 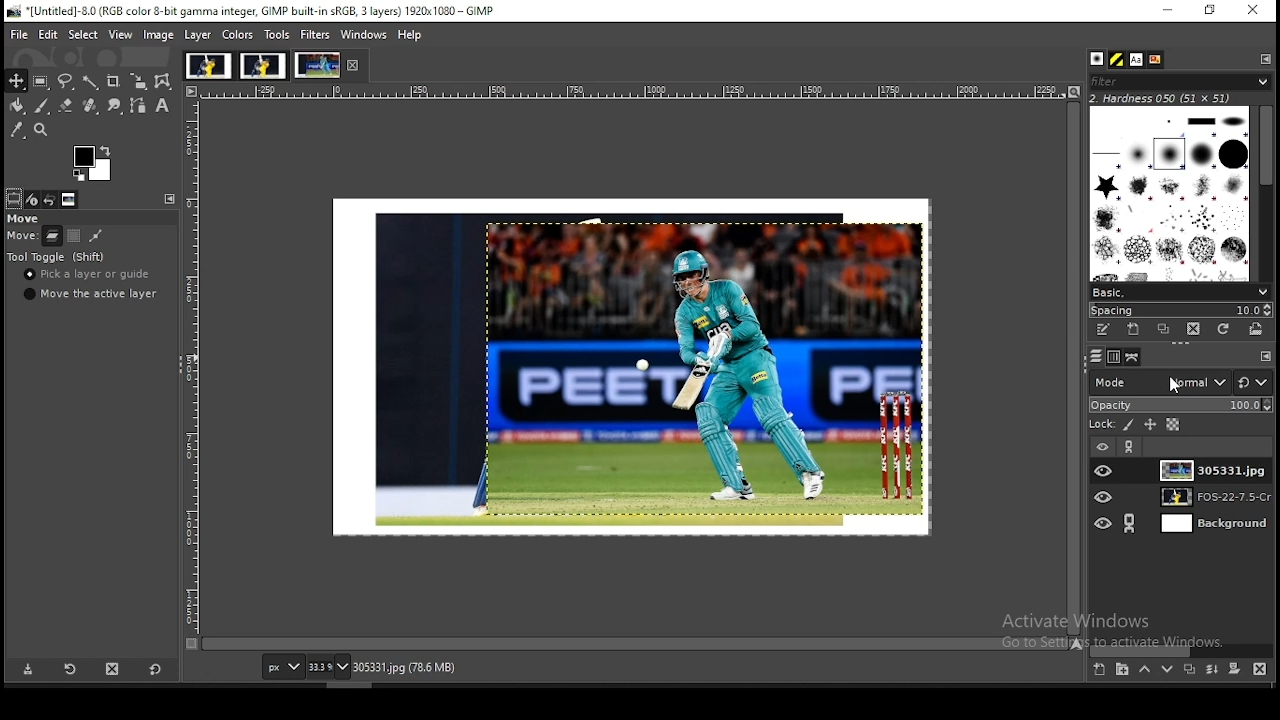 I want to click on cage transform tool, so click(x=165, y=82).